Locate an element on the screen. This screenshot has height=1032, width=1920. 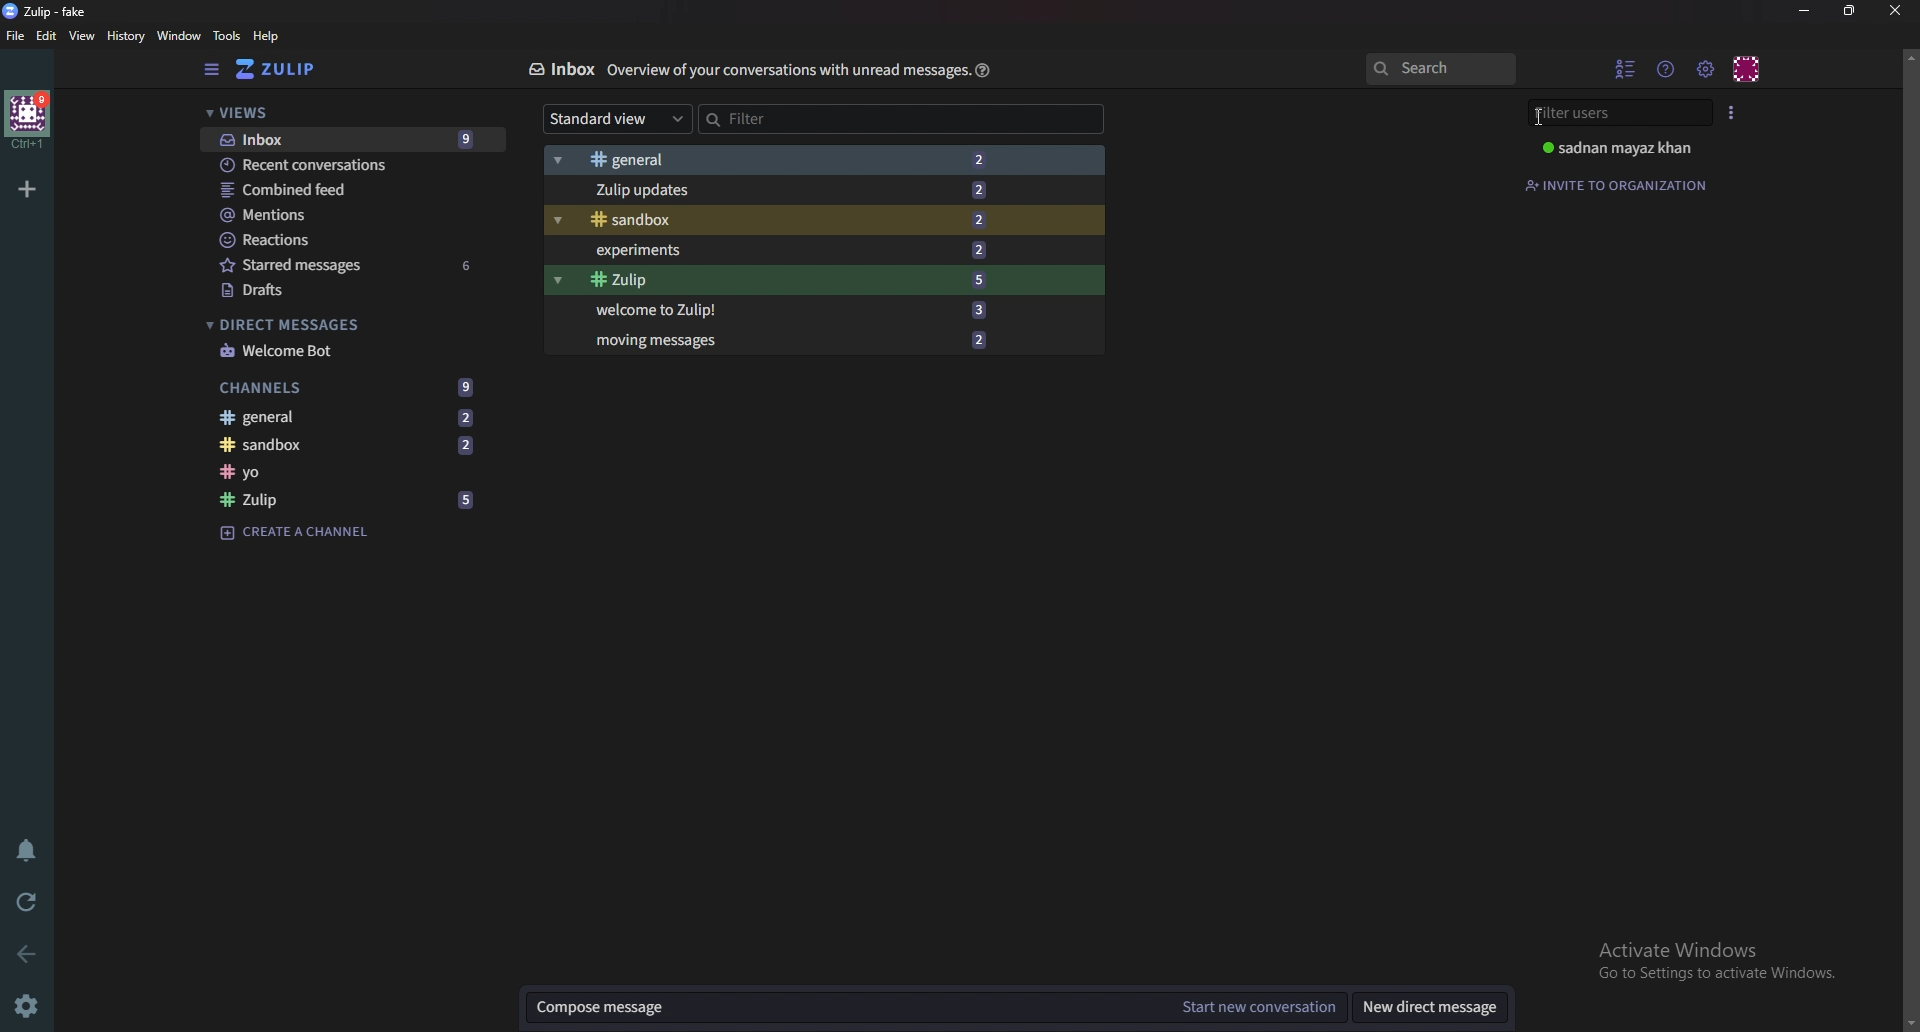
home is located at coordinates (28, 120).